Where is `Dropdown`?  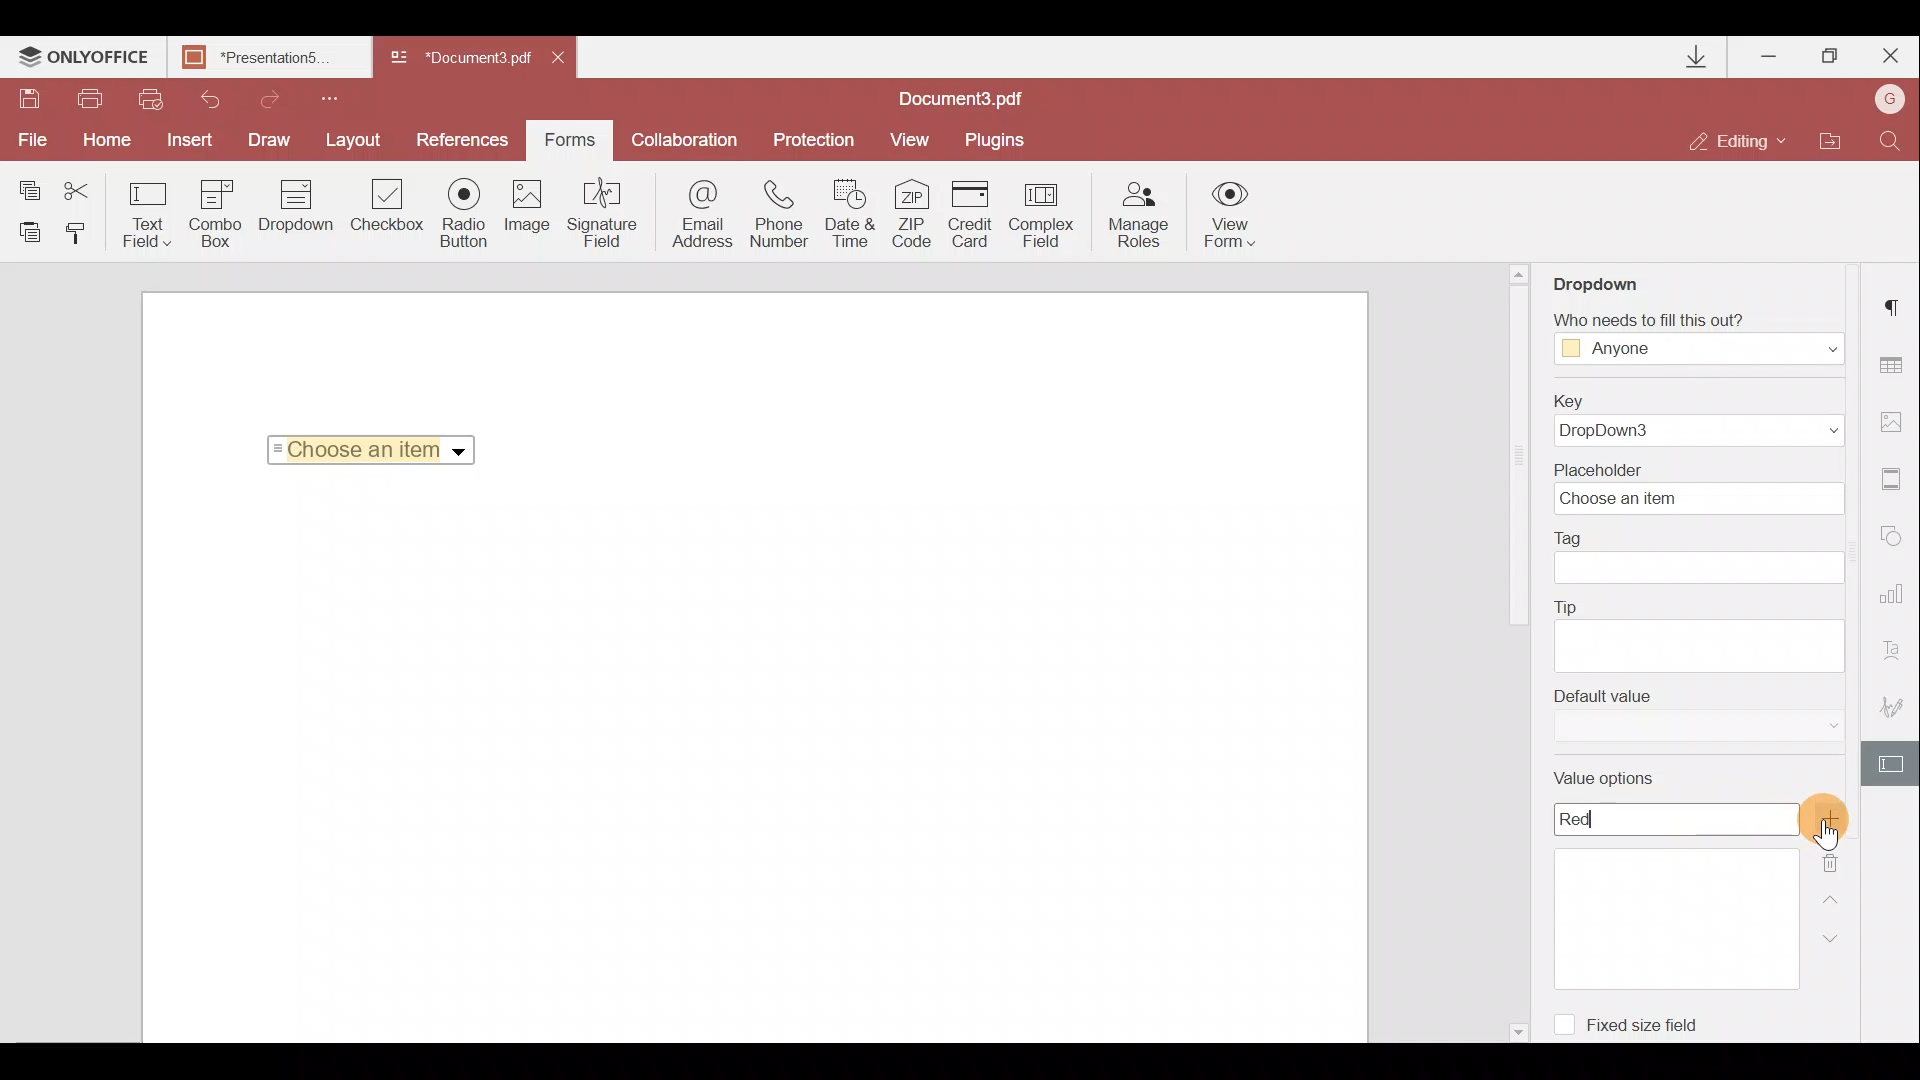
Dropdown is located at coordinates (1603, 282).